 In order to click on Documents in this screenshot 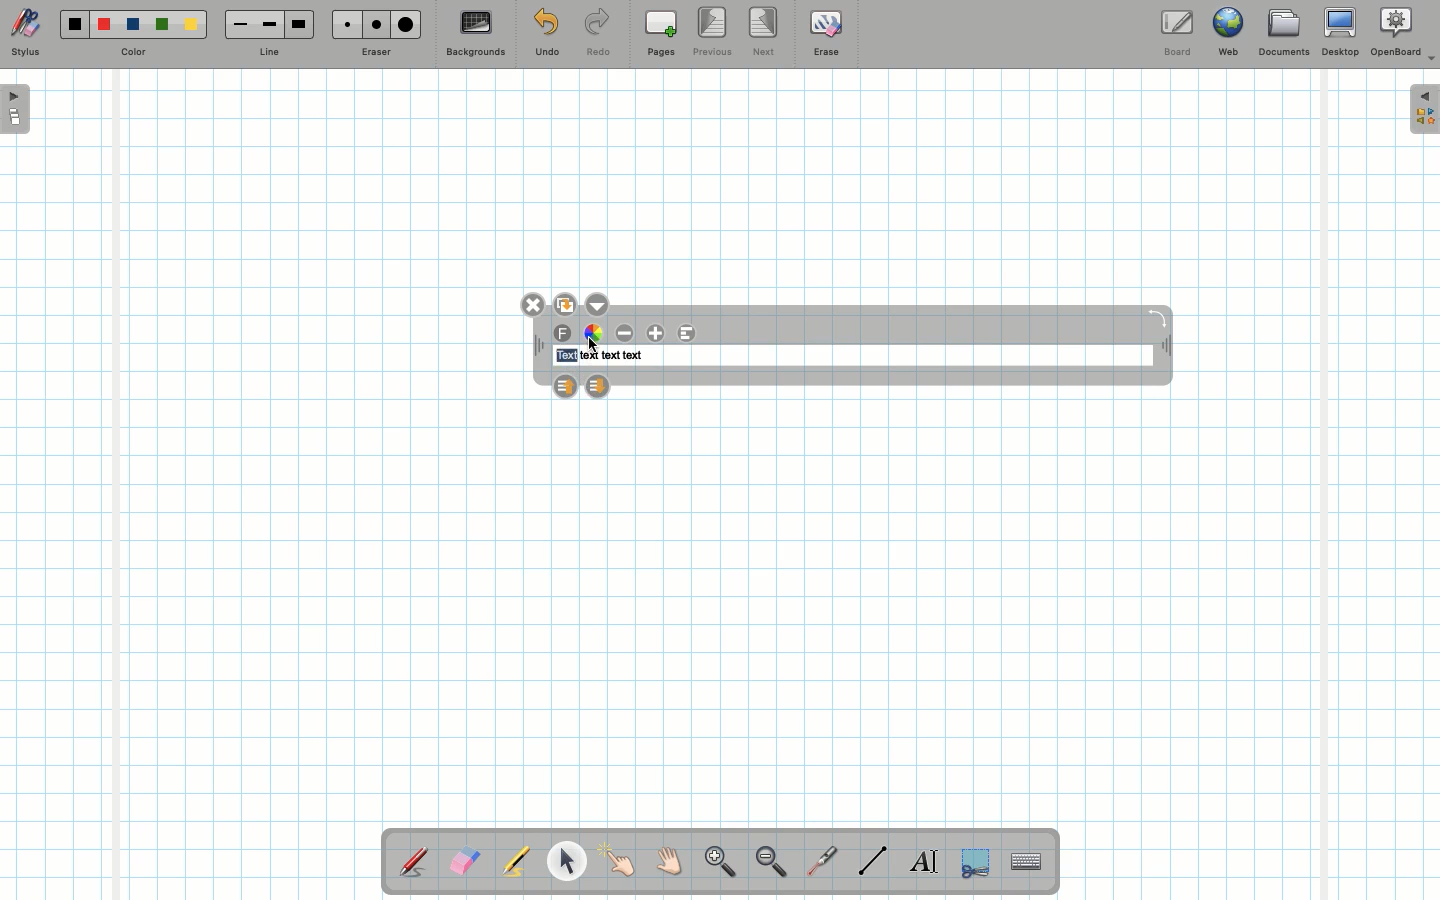, I will do `click(1283, 35)`.